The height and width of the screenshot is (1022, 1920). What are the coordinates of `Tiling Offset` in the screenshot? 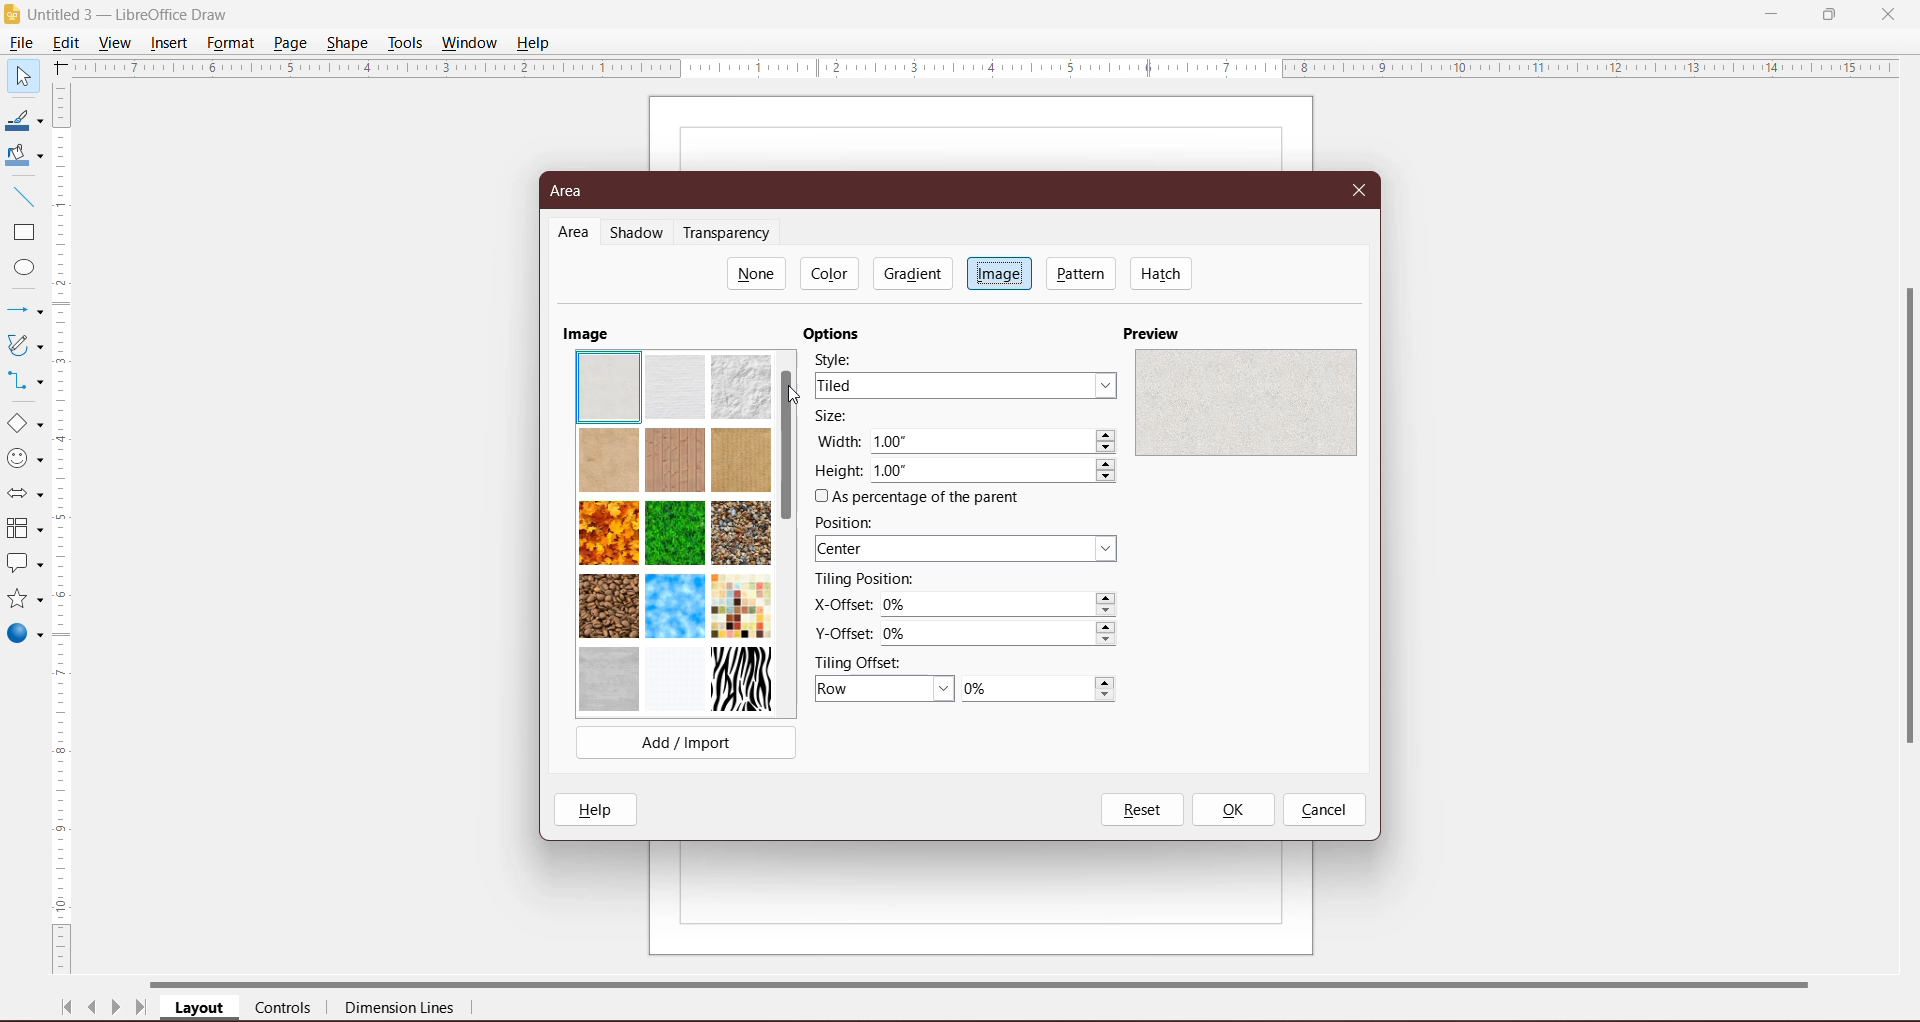 It's located at (867, 661).